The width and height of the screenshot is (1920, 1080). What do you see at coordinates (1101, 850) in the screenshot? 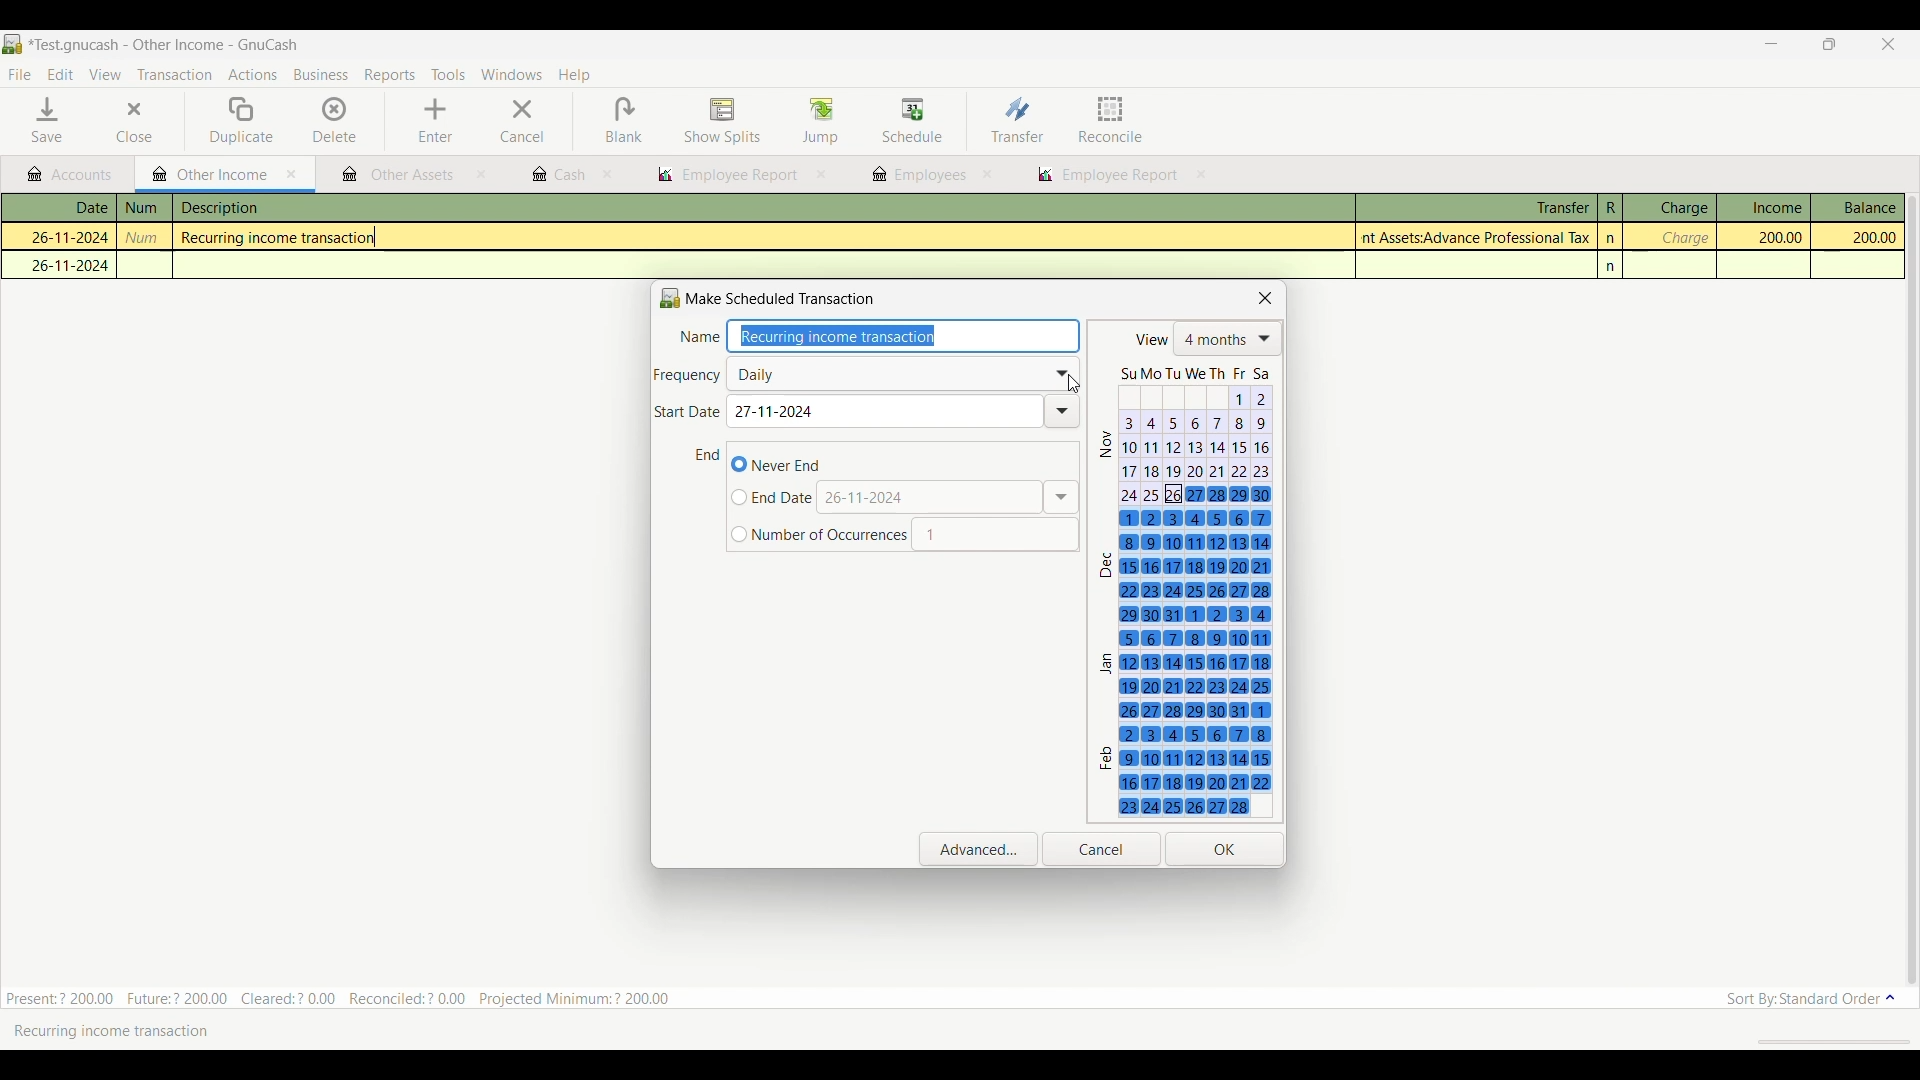
I see `Cancel inputs` at bounding box center [1101, 850].